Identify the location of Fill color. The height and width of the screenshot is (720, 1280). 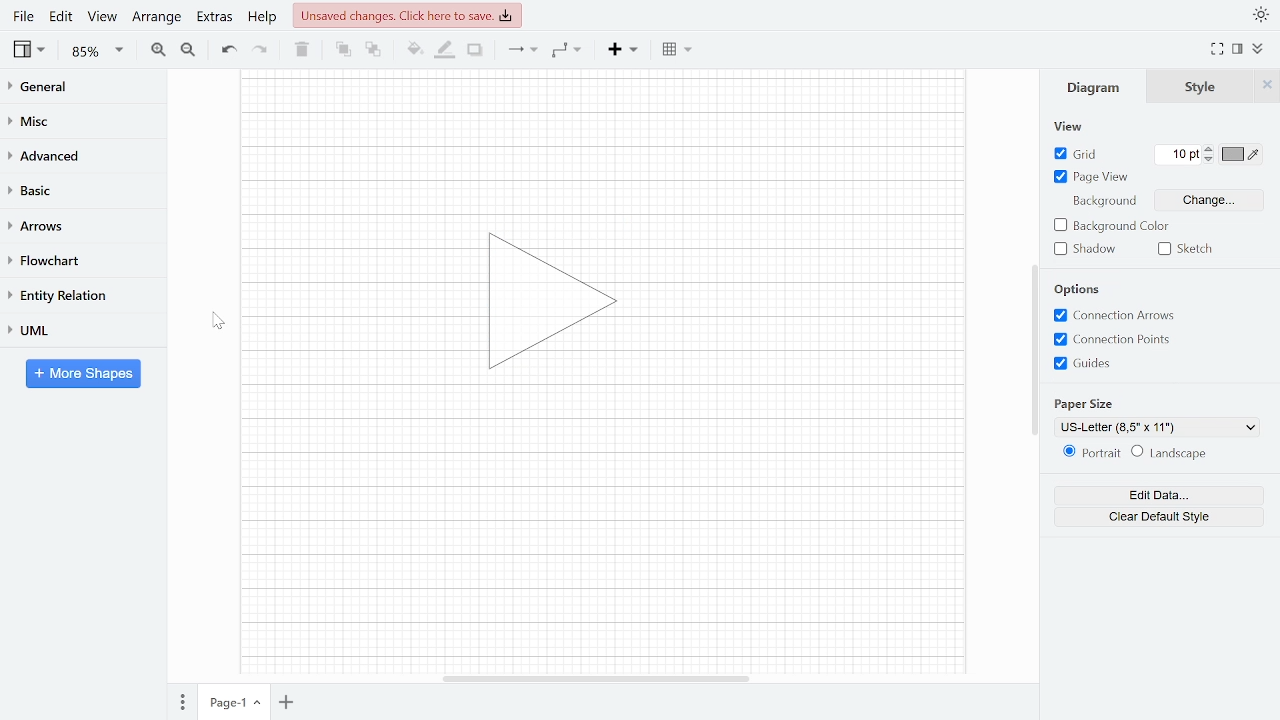
(414, 49).